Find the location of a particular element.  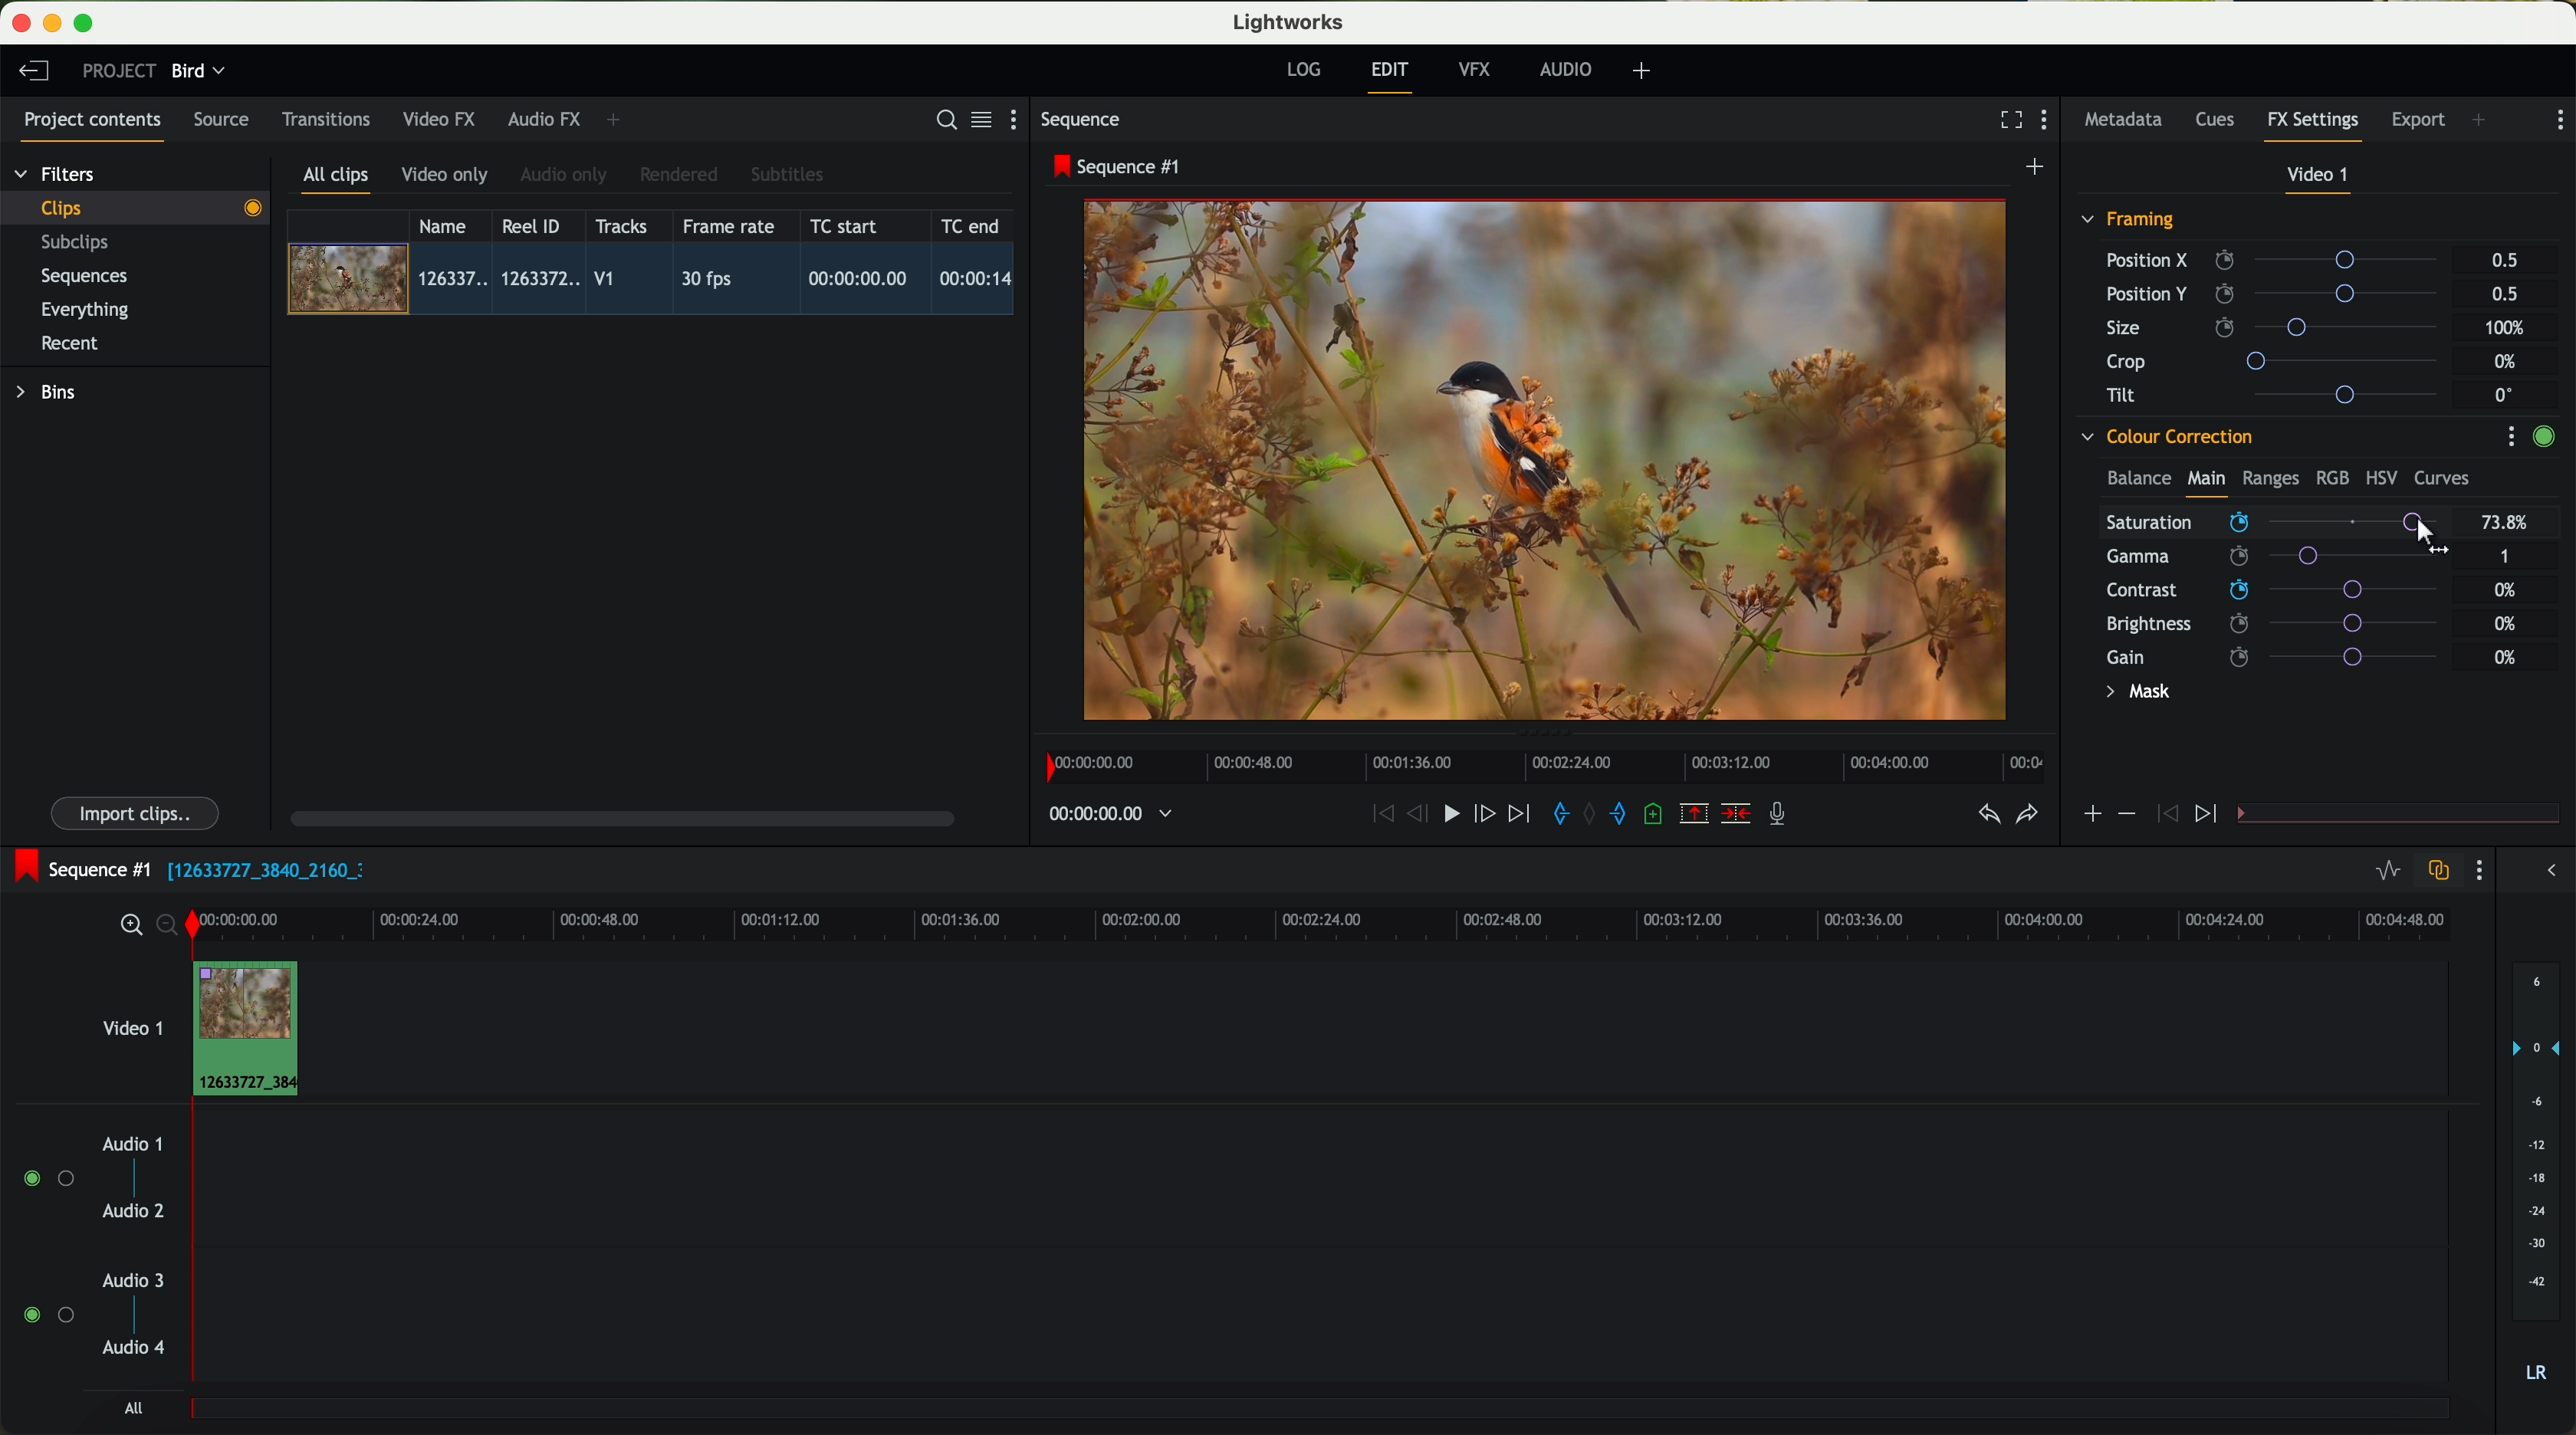

video 1 is located at coordinates (130, 1024).